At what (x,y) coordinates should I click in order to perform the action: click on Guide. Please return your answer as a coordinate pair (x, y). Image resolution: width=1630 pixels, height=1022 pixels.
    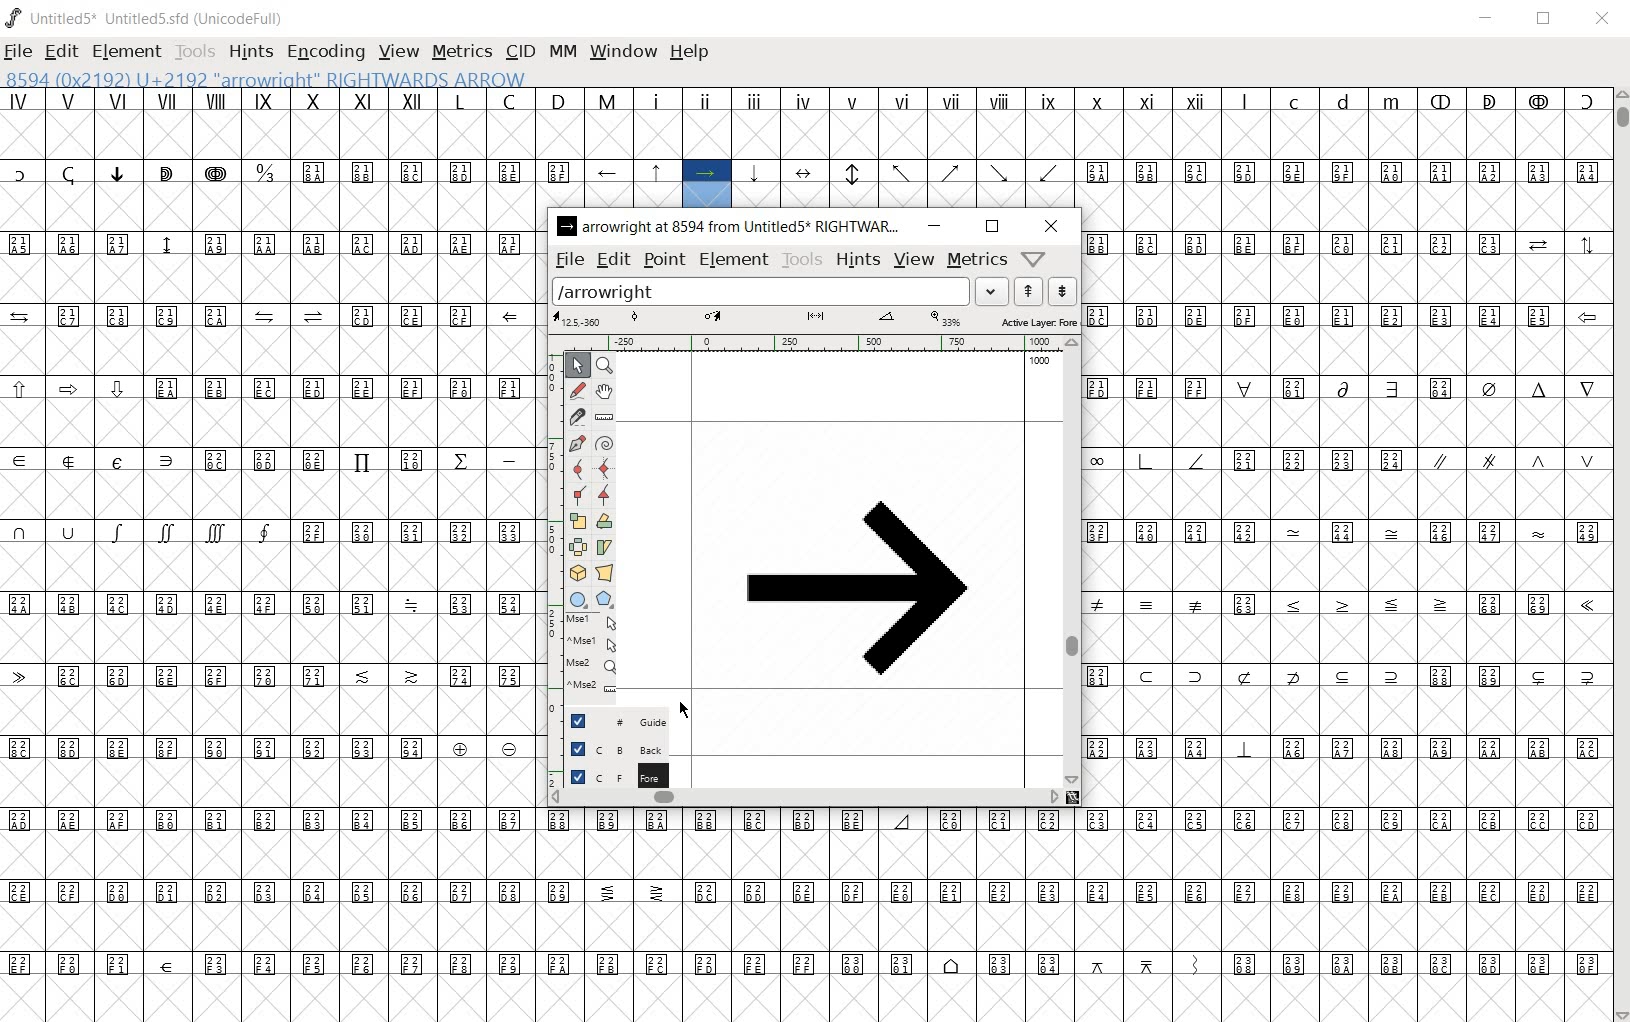
    Looking at the image, I should click on (608, 720).